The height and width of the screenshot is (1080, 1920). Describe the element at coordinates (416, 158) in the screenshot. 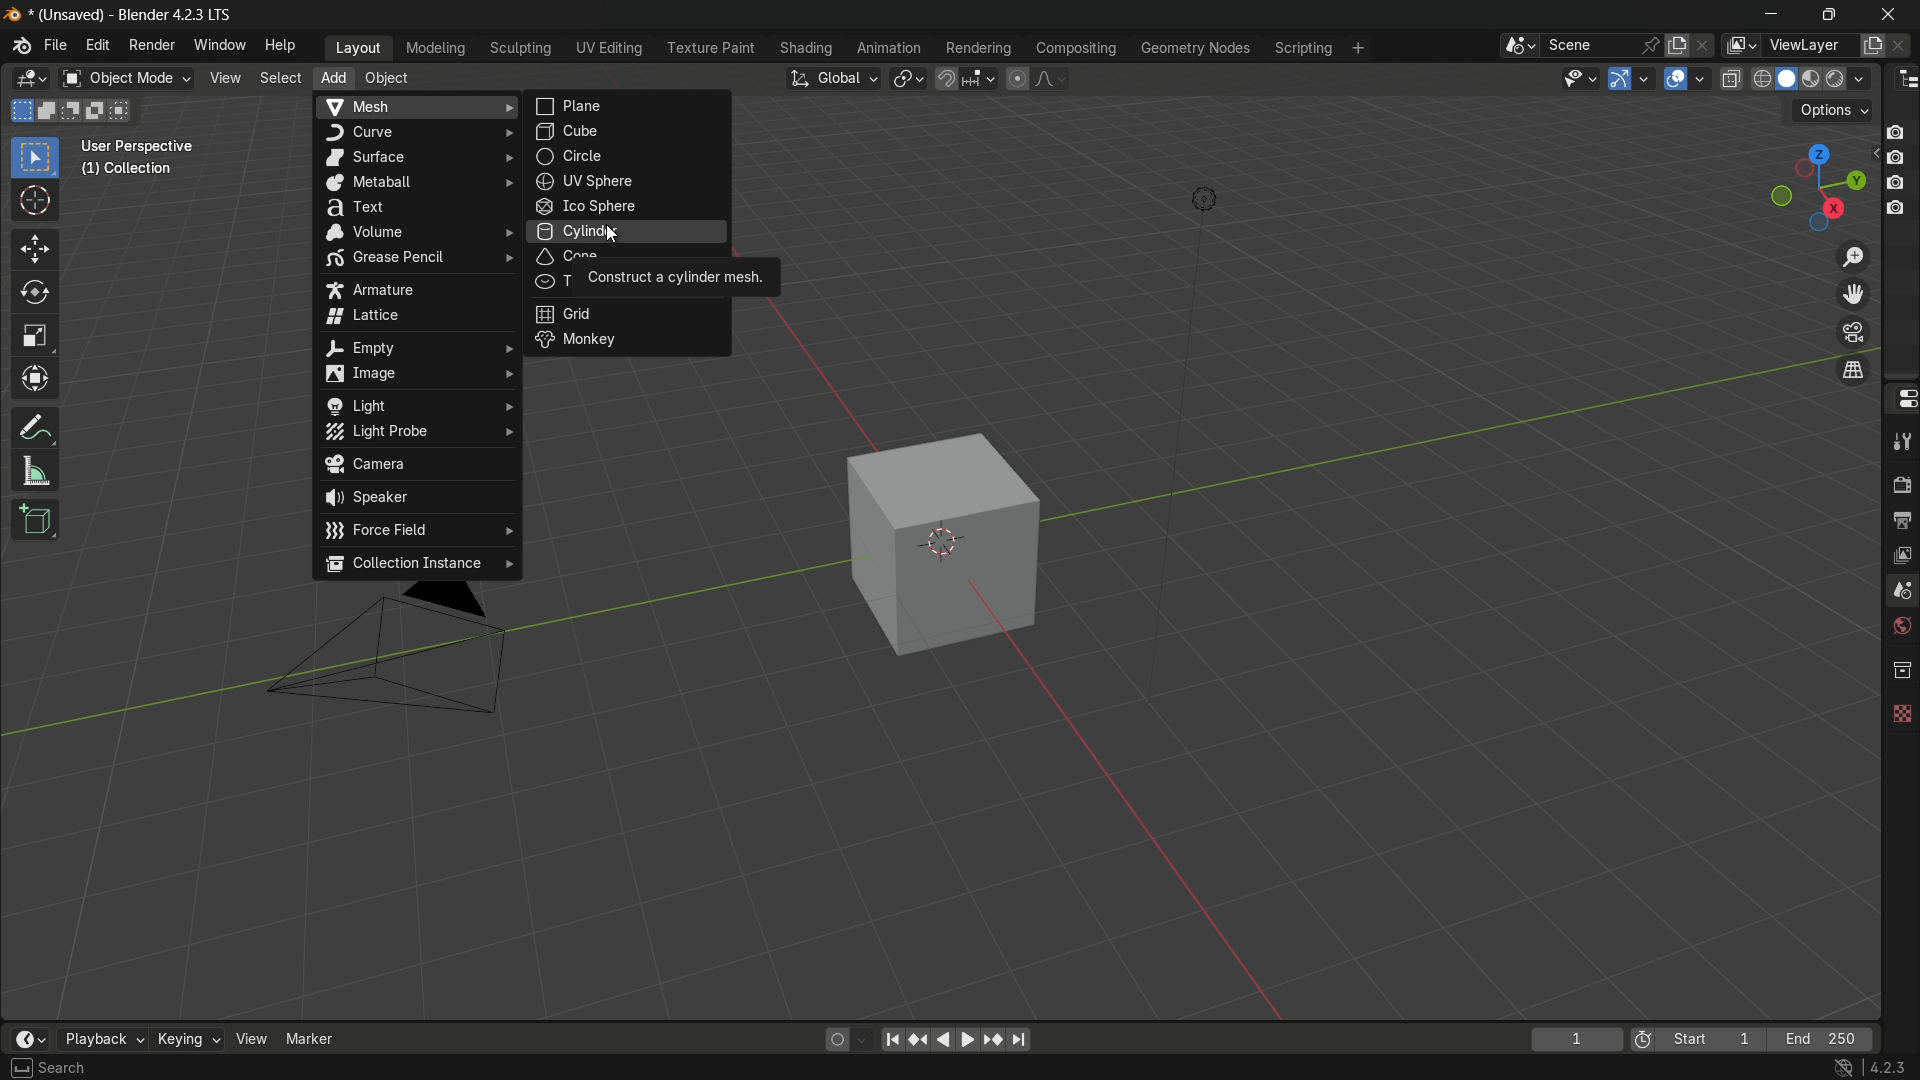

I see `surface` at that location.